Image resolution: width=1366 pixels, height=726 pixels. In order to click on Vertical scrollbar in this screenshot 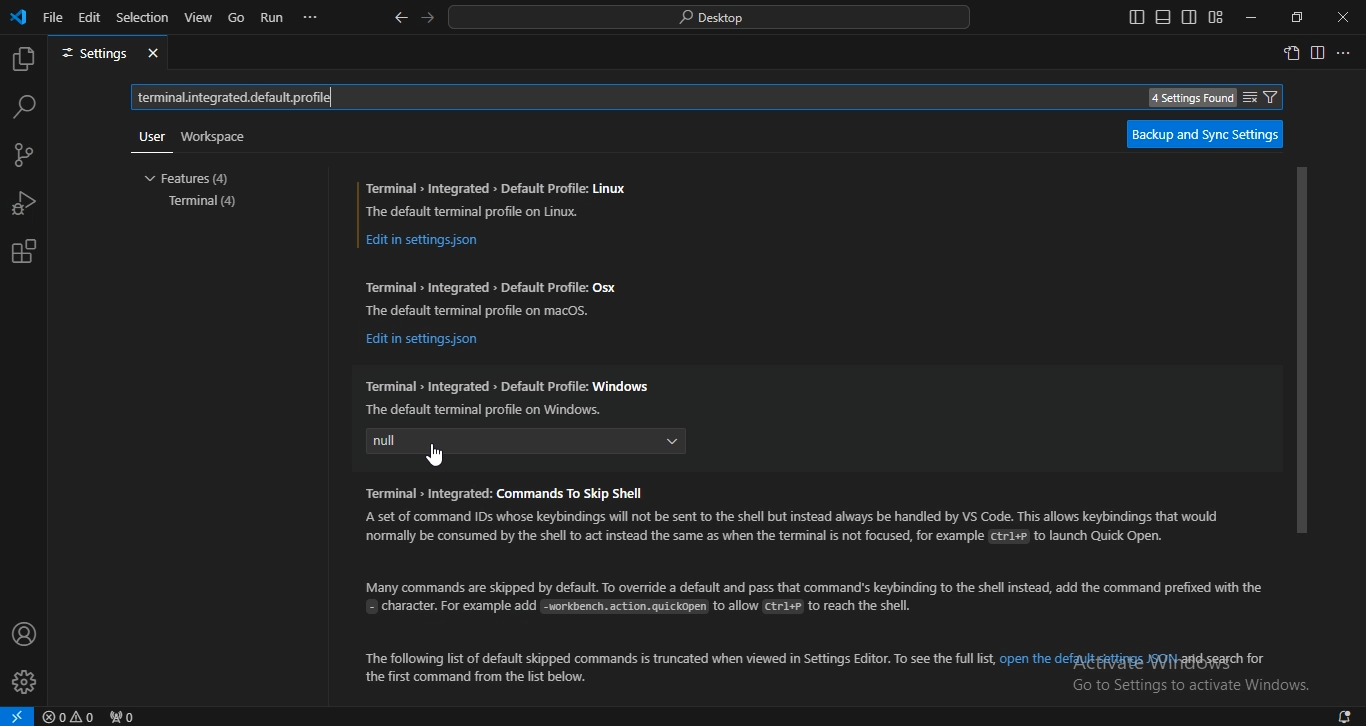, I will do `click(1302, 350)`.